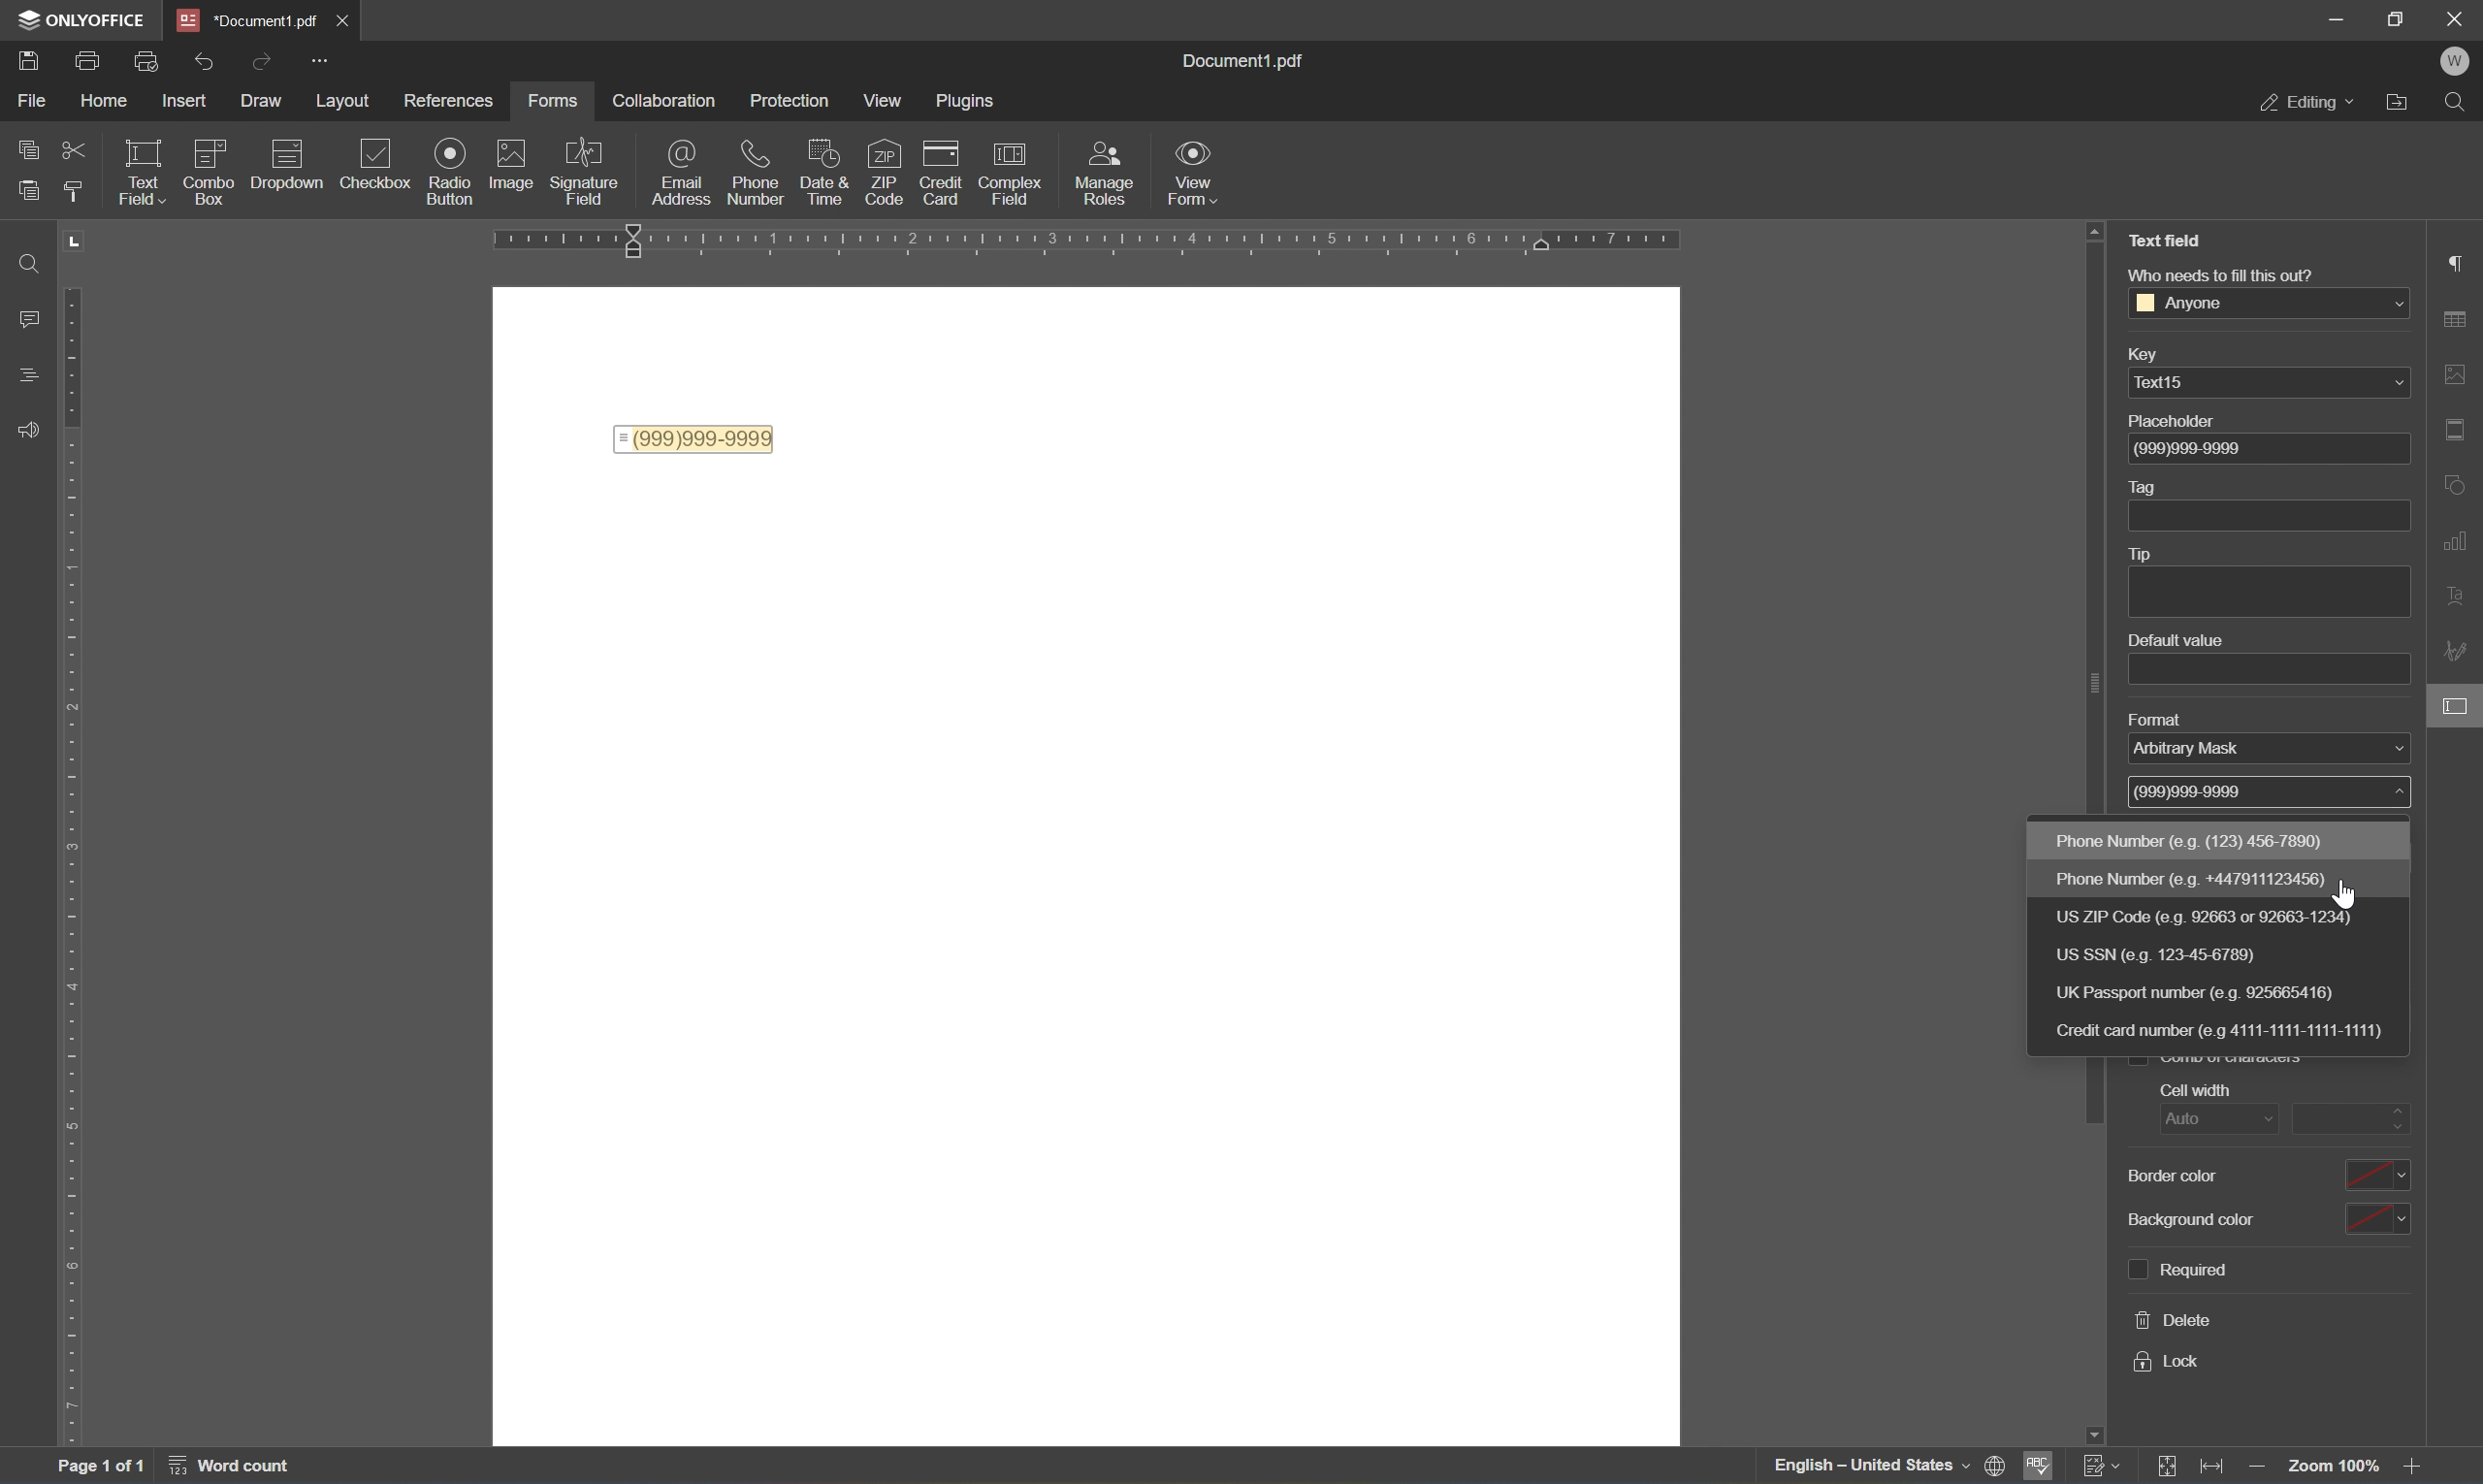  Describe the element at coordinates (2420, 1469) in the screenshot. I see `zoom in` at that location.